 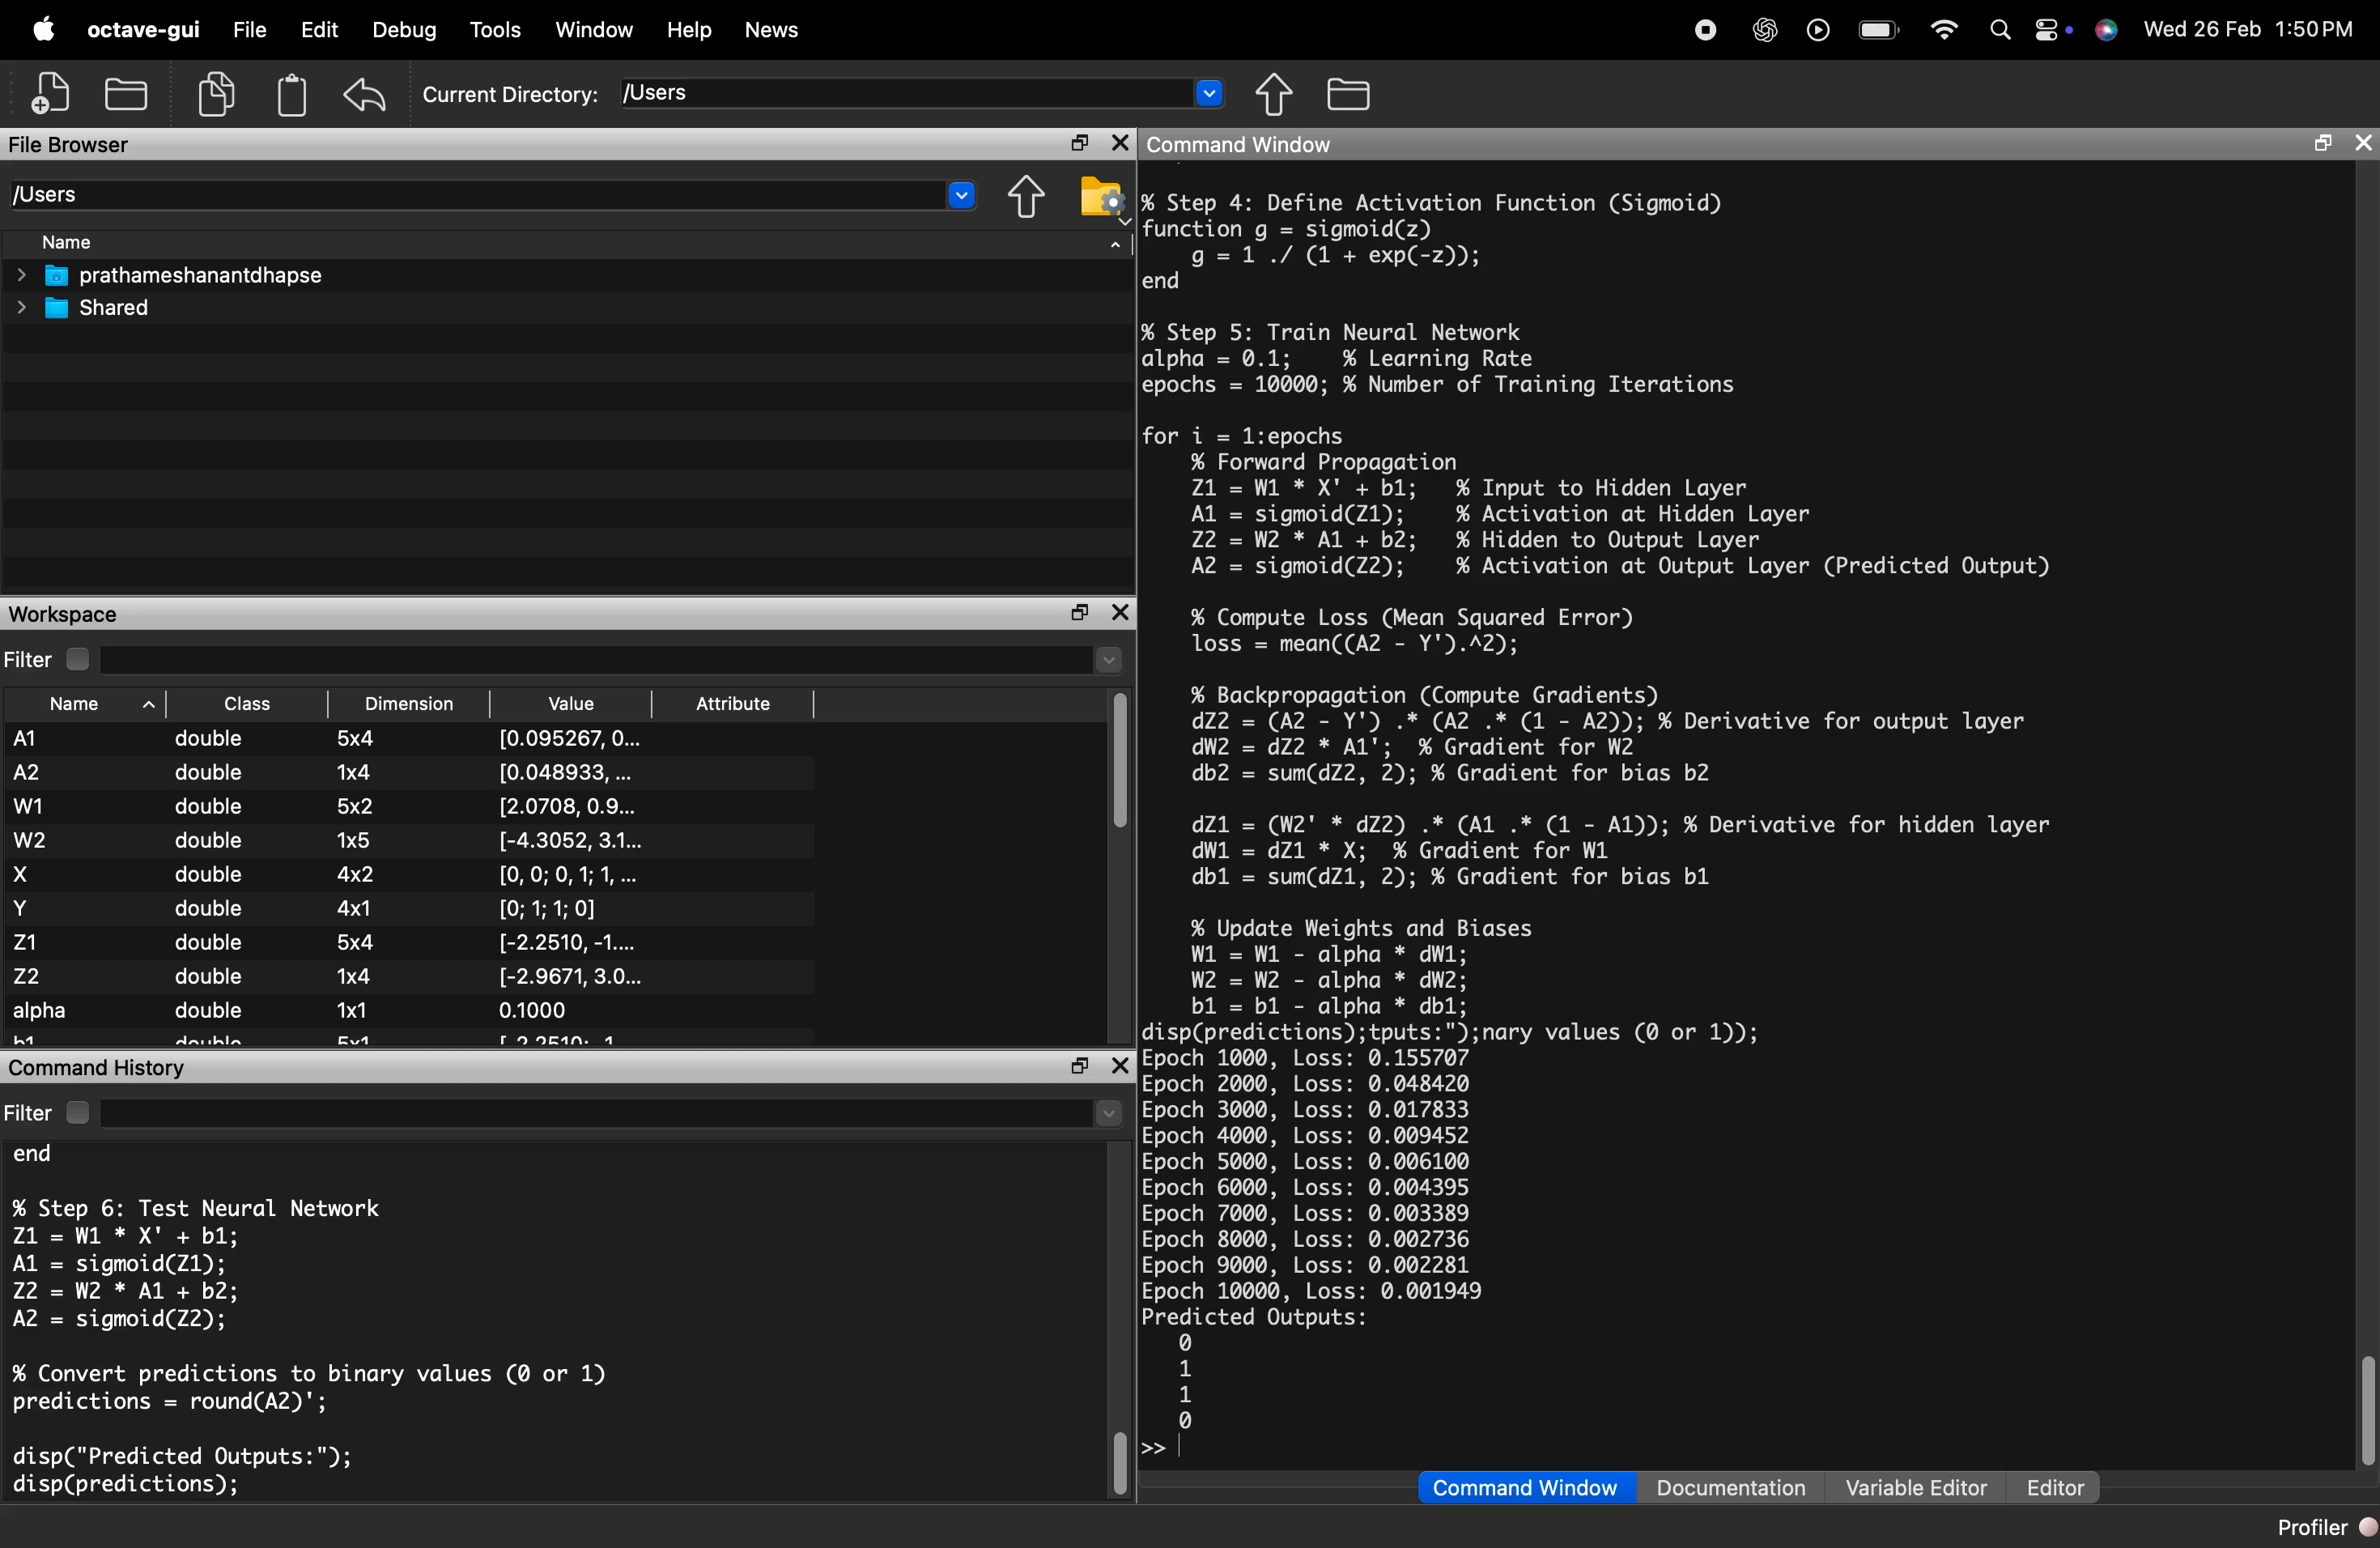 What do you see at coordinates (250, 30) in the screenshot?
I see `File` at bounding box center [250, 30].